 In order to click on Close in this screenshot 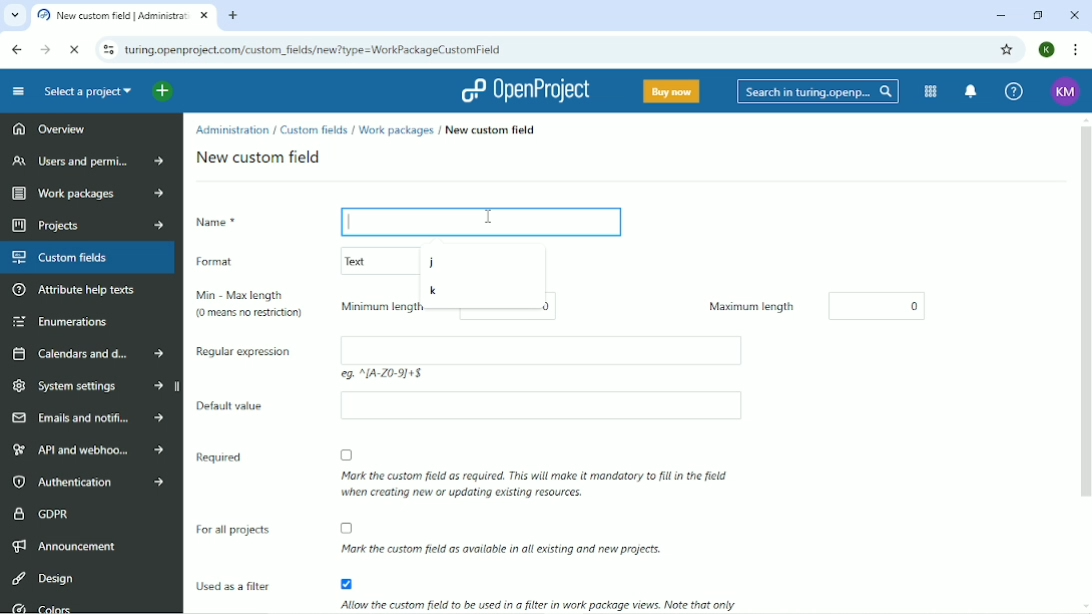, I will do `click(1075, 15)`.